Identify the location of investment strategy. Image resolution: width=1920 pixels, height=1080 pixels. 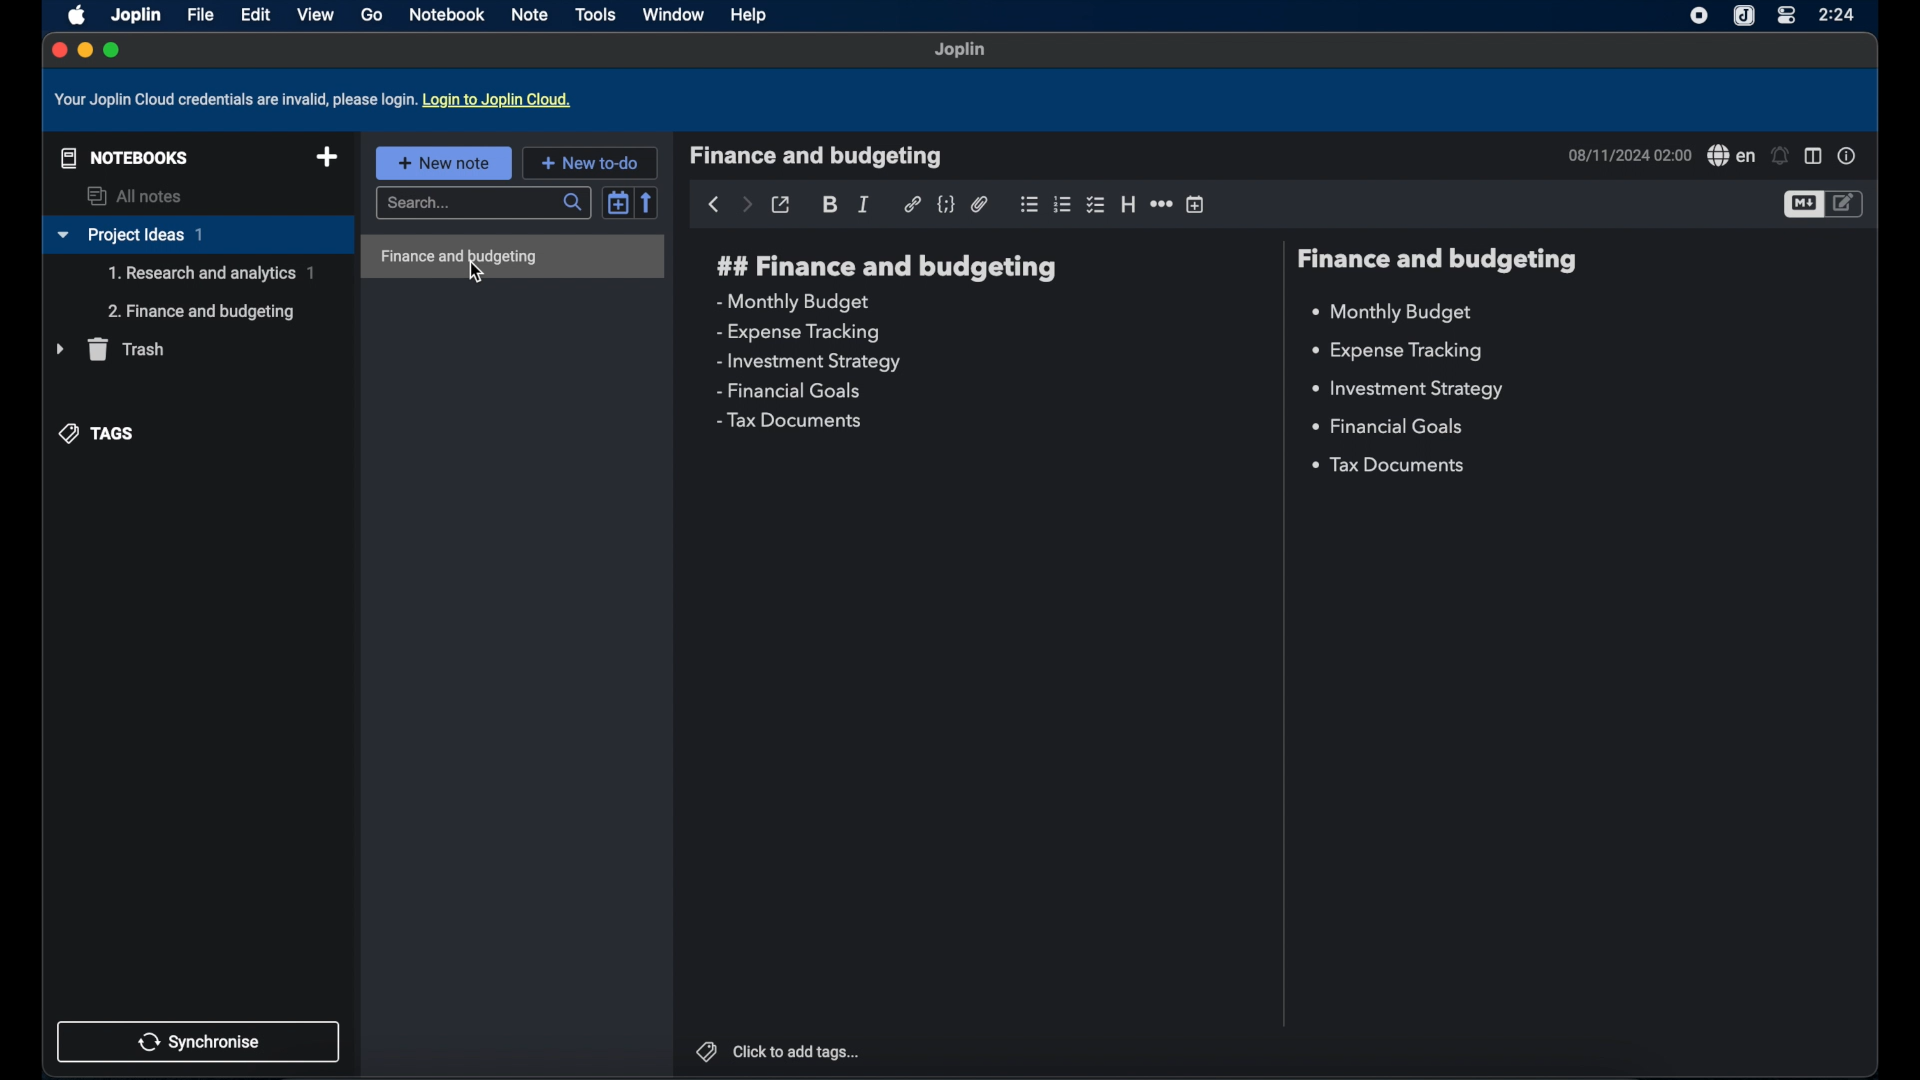
(810, 362).